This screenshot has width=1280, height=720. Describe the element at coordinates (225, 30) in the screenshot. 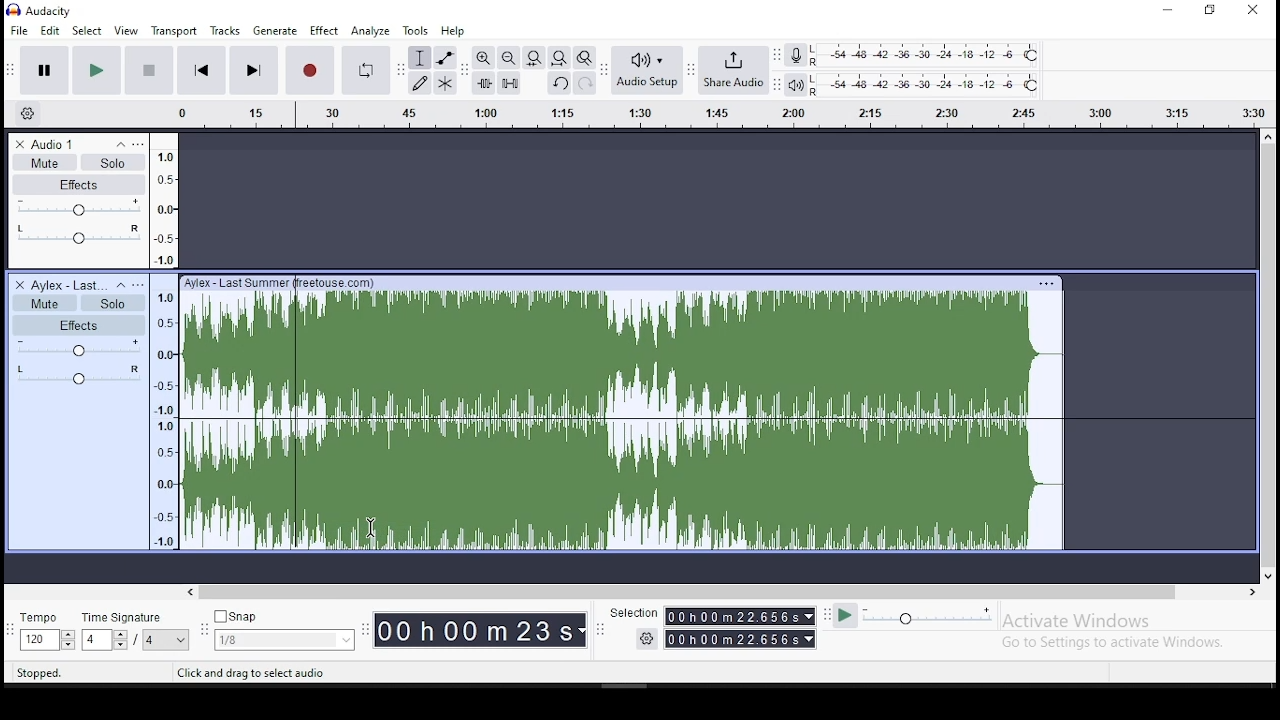

I see `tracks` at that location.